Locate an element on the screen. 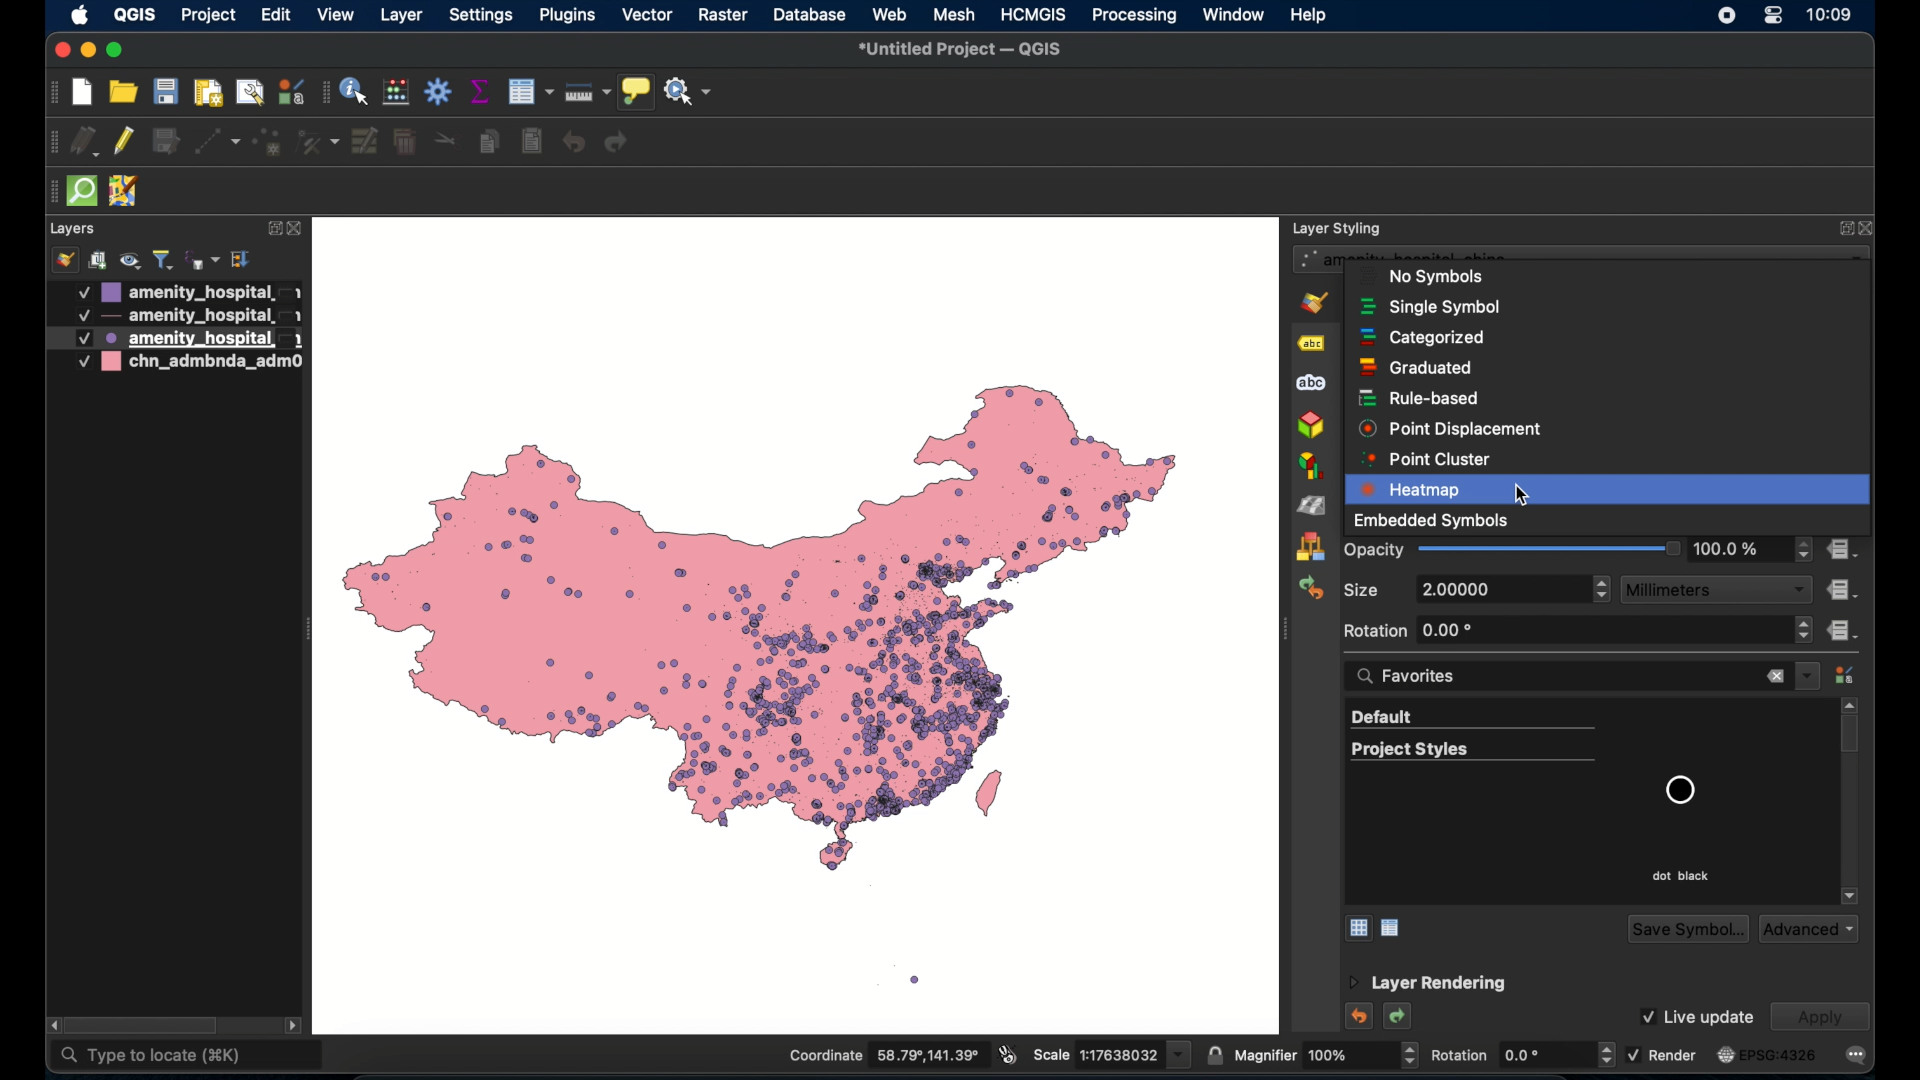  expand all is located at coordinates (243, 260).